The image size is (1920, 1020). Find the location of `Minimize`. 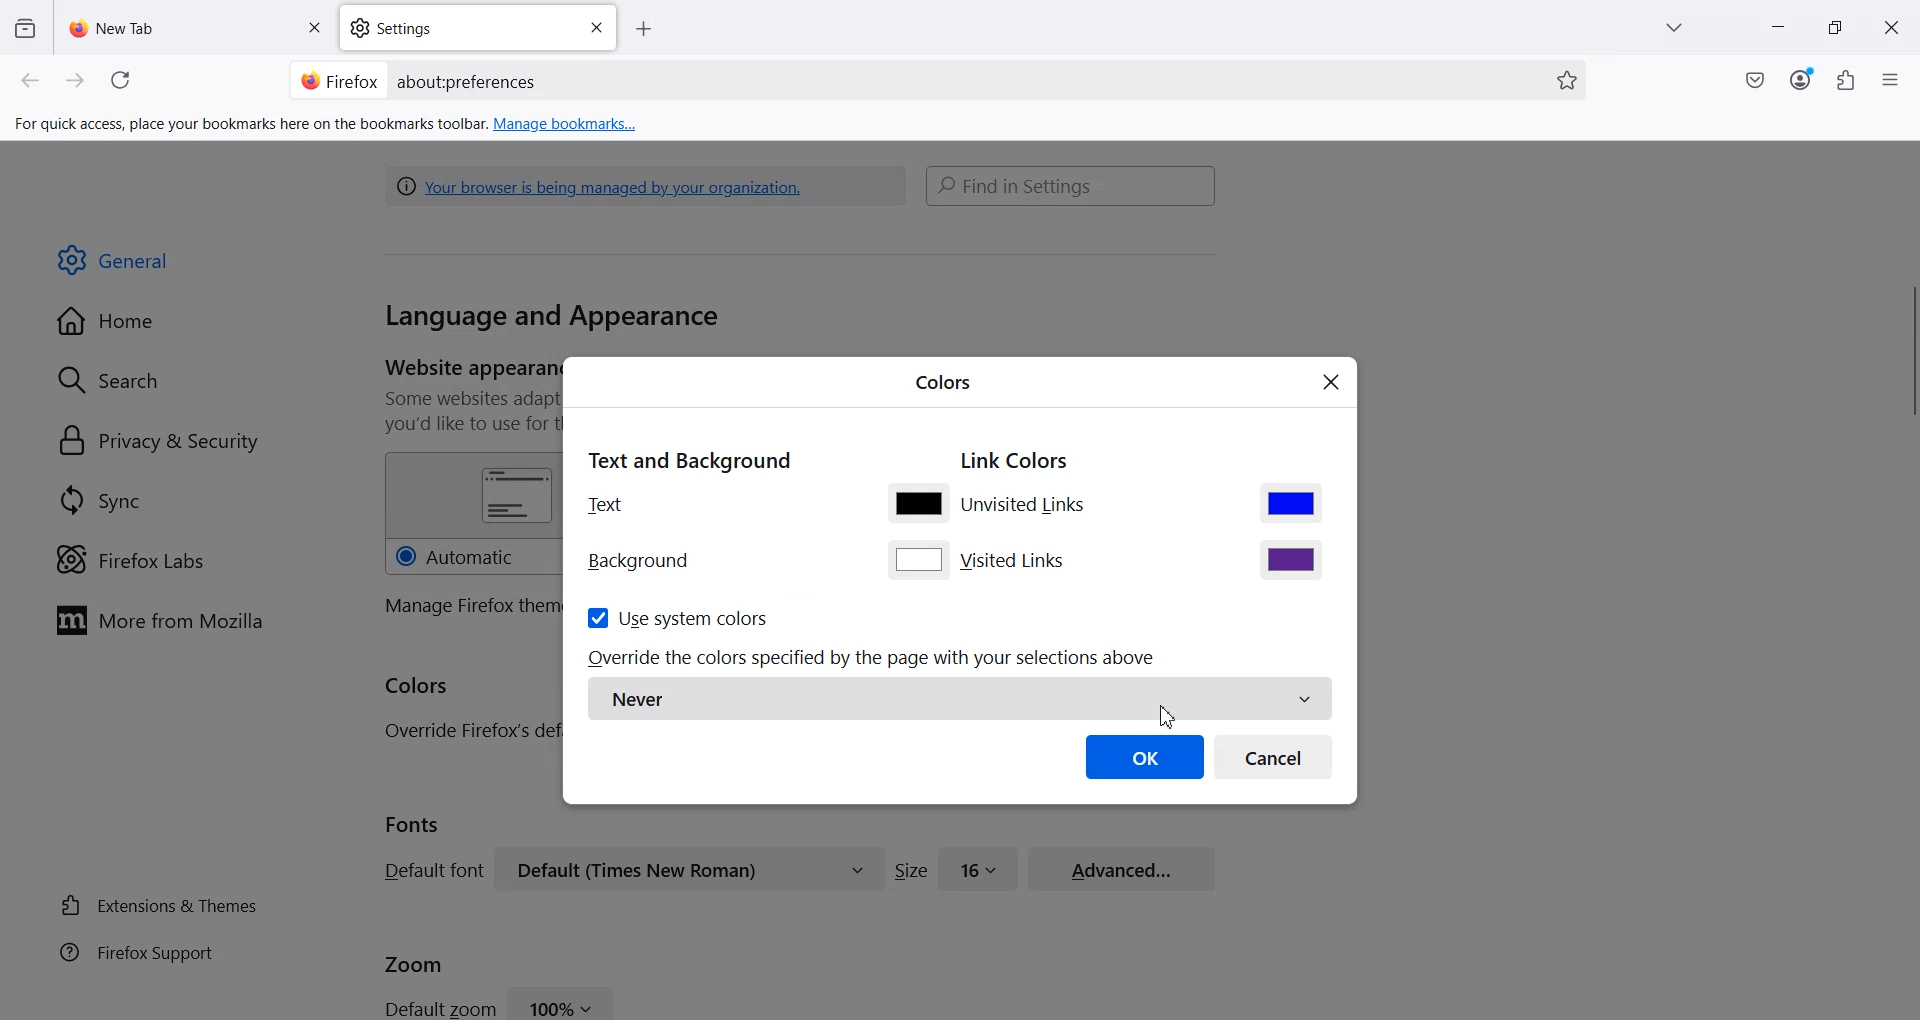

Minimize is located at coordinates (1776, 29).